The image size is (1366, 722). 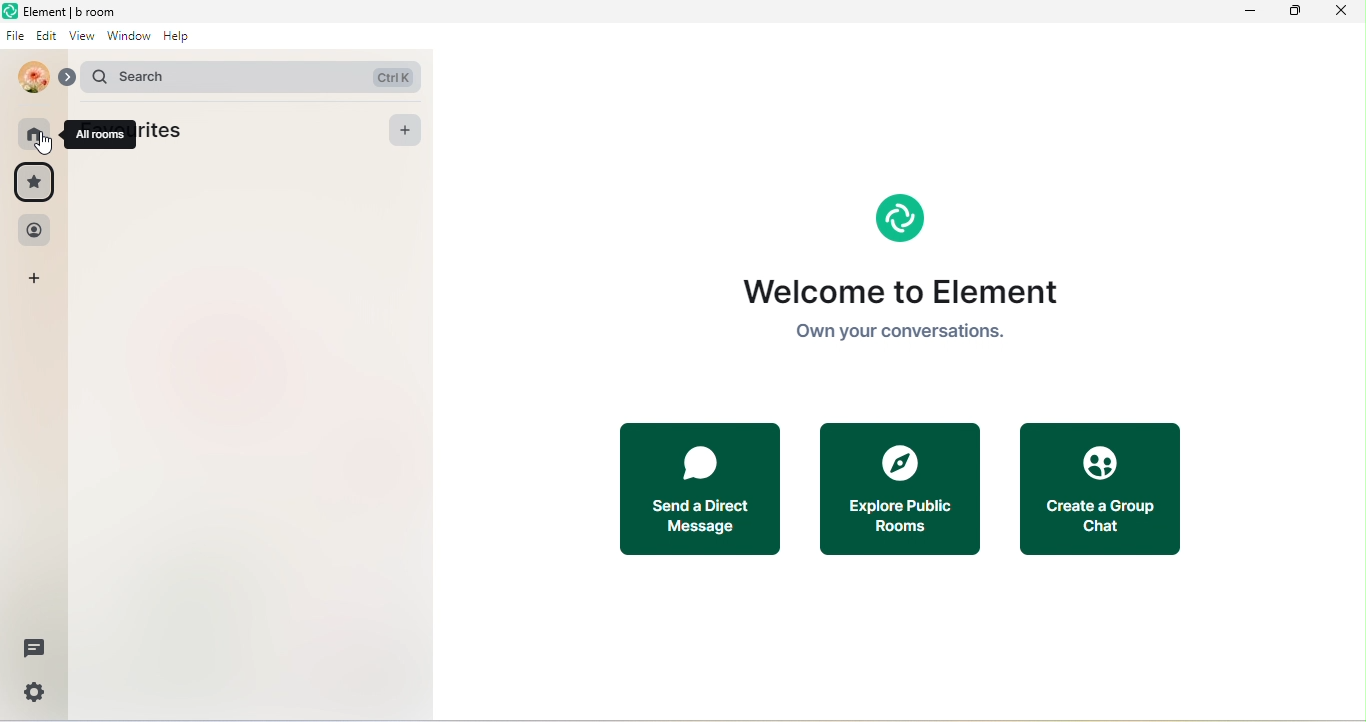 I want to click on cursor, so click(x=48, y=147).